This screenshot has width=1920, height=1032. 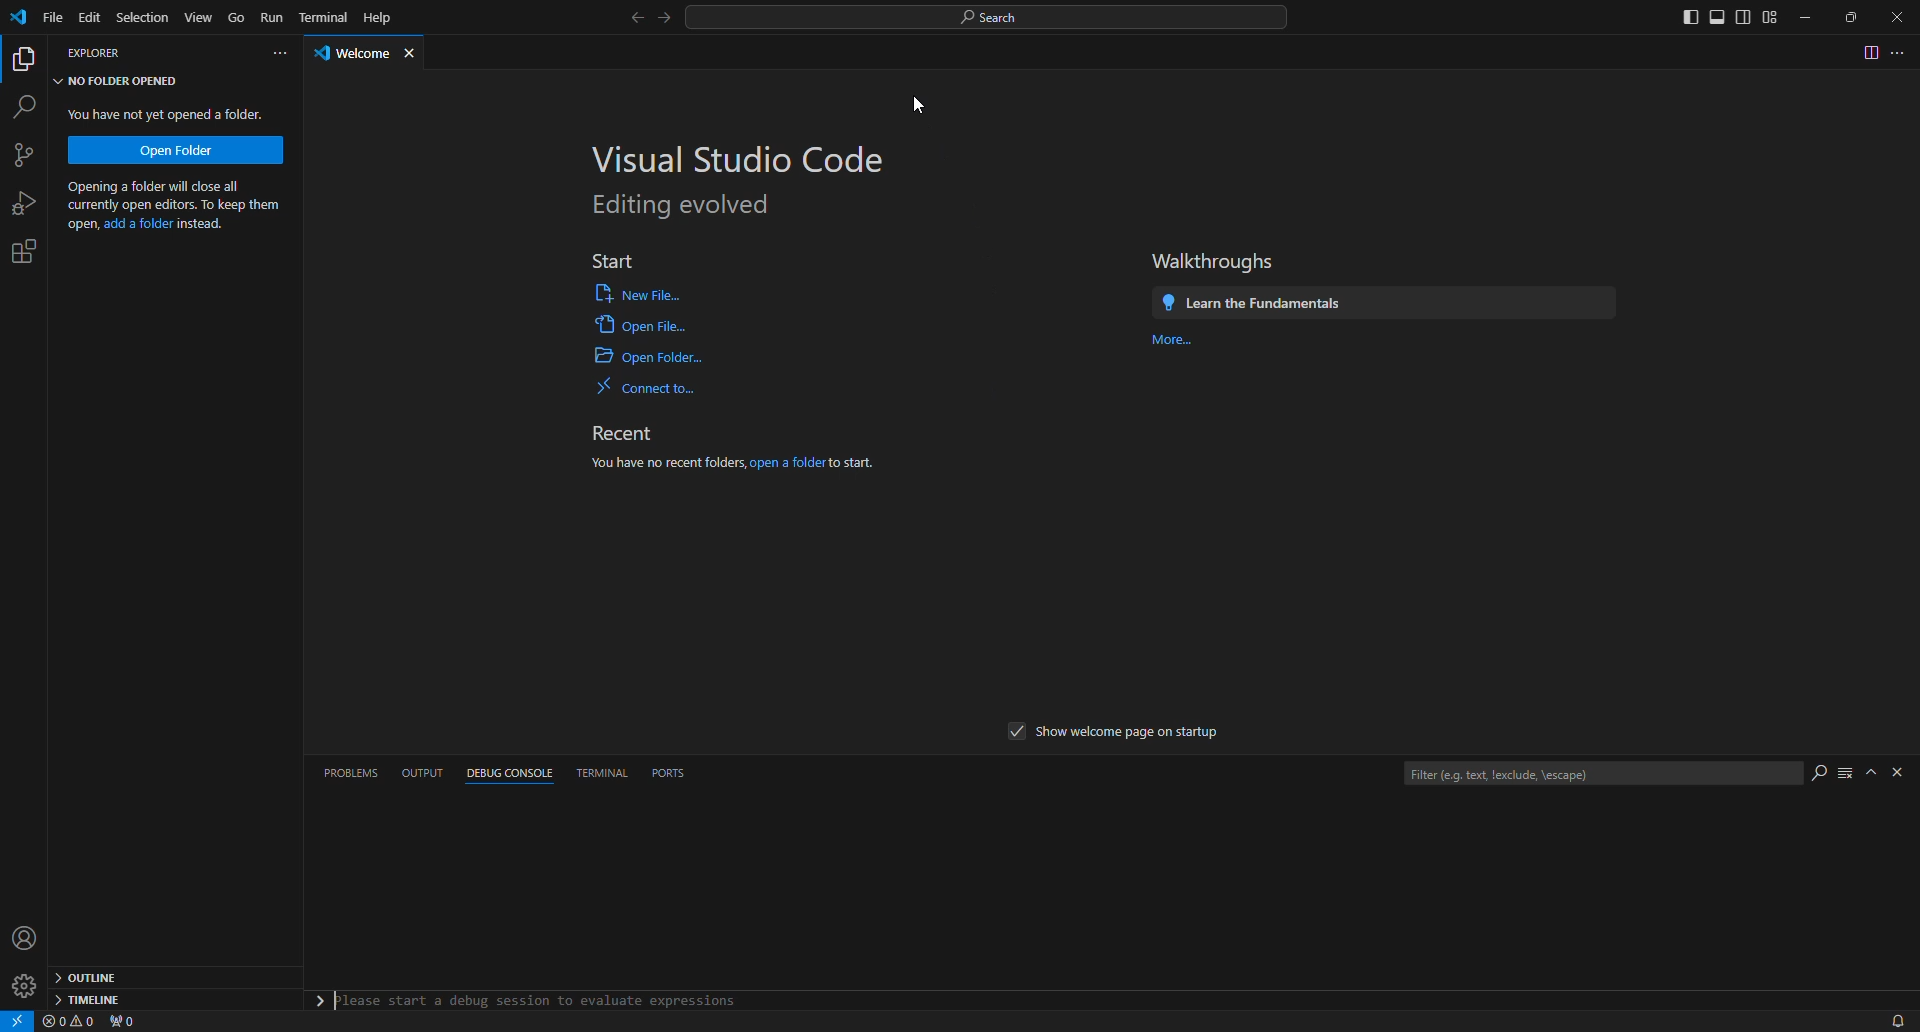 What do you see at coordinates (901, 106) in the screenshot?
I see `cursor` at bounding box center [901, 106].